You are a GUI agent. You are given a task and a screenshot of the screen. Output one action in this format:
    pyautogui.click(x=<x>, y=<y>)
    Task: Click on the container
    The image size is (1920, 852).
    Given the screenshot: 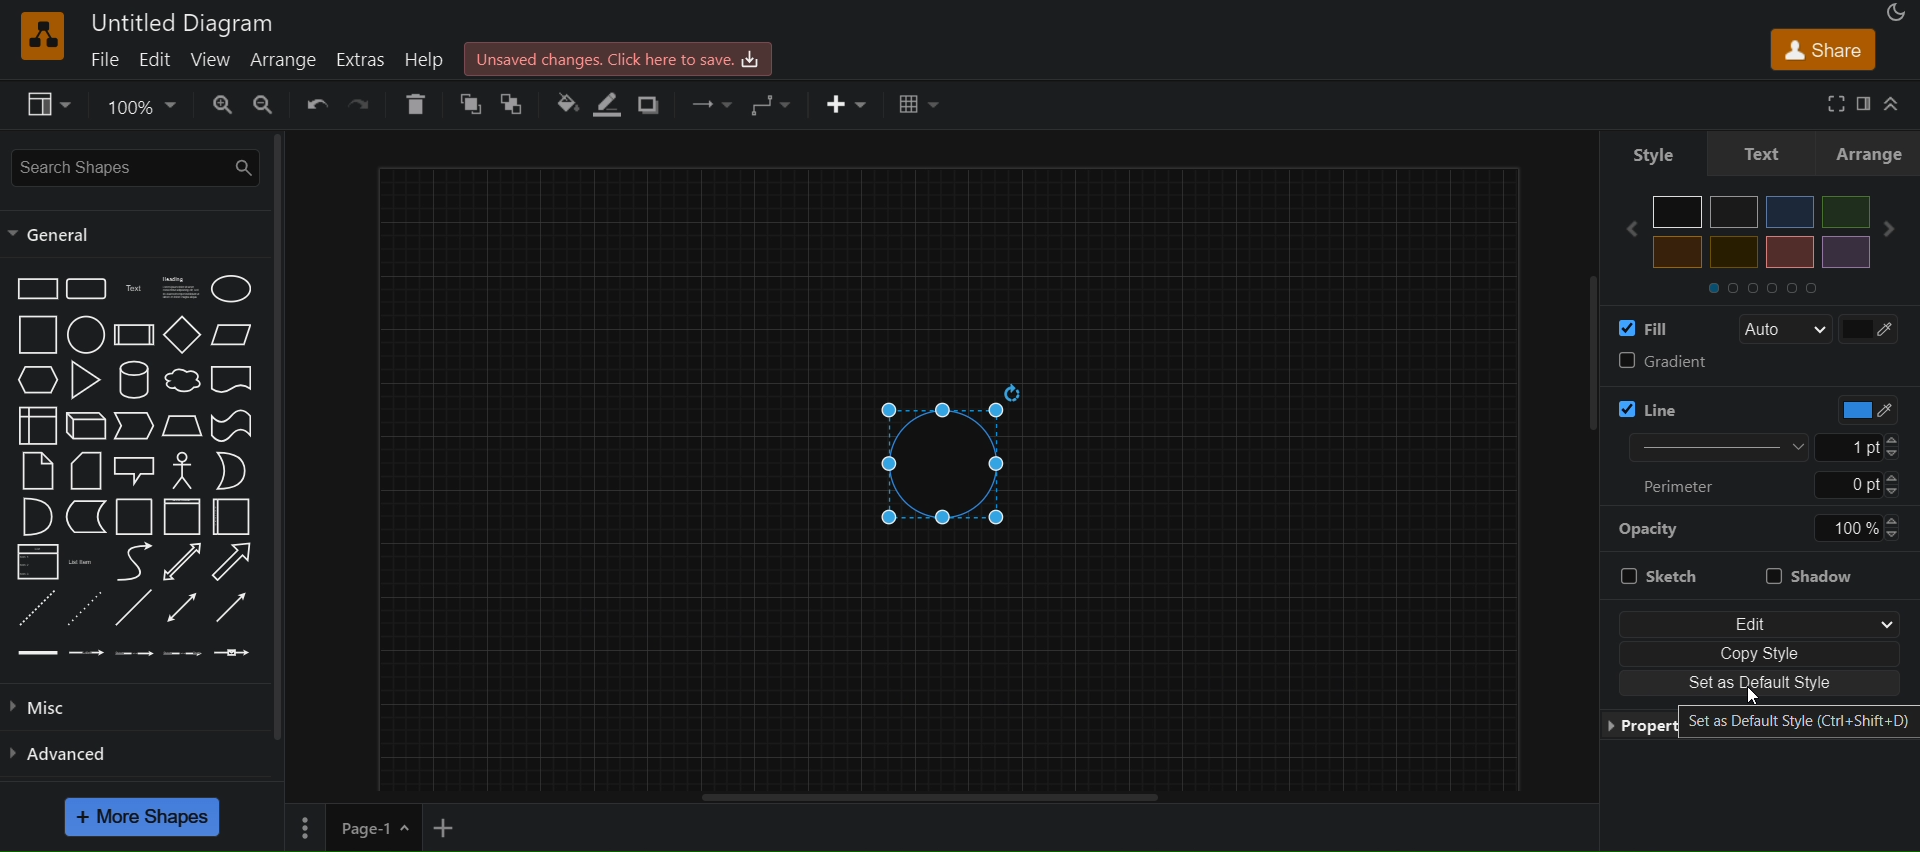 What is the action you would take?
    pyautogui.click(x=136, y=518)
    